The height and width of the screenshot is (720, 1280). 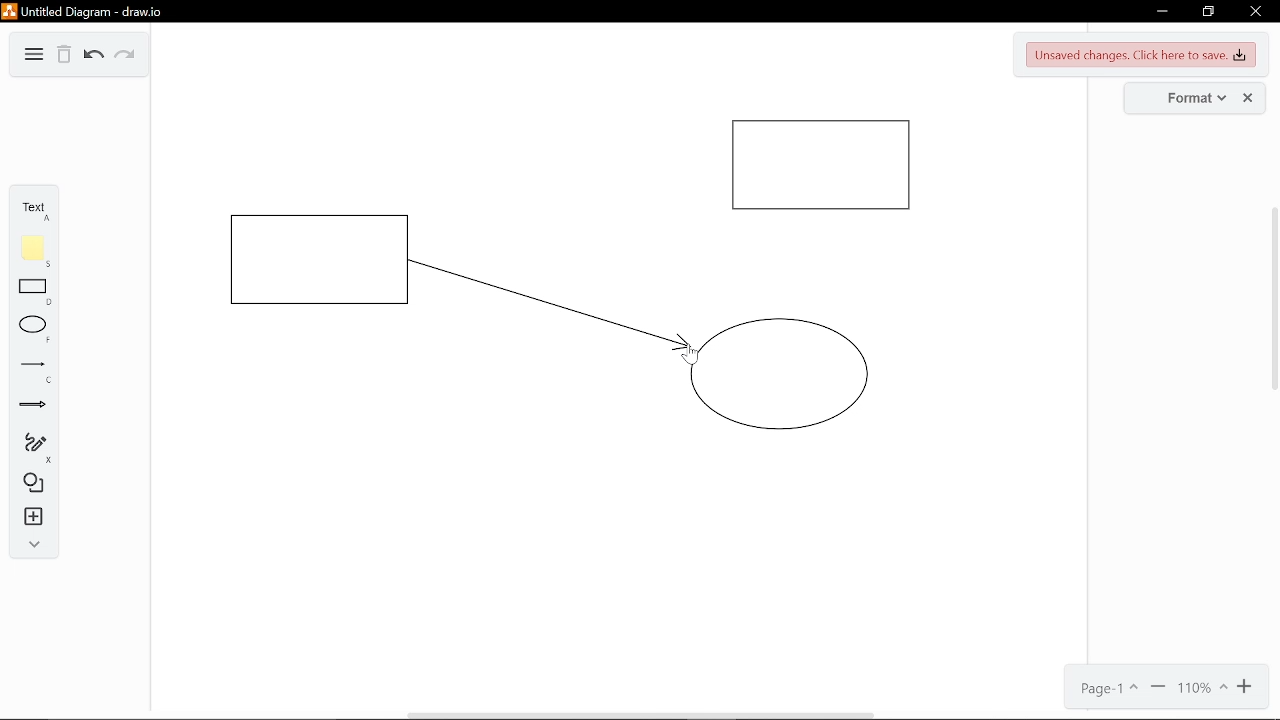 I want to click on Redo, so click(x=123, y=55).